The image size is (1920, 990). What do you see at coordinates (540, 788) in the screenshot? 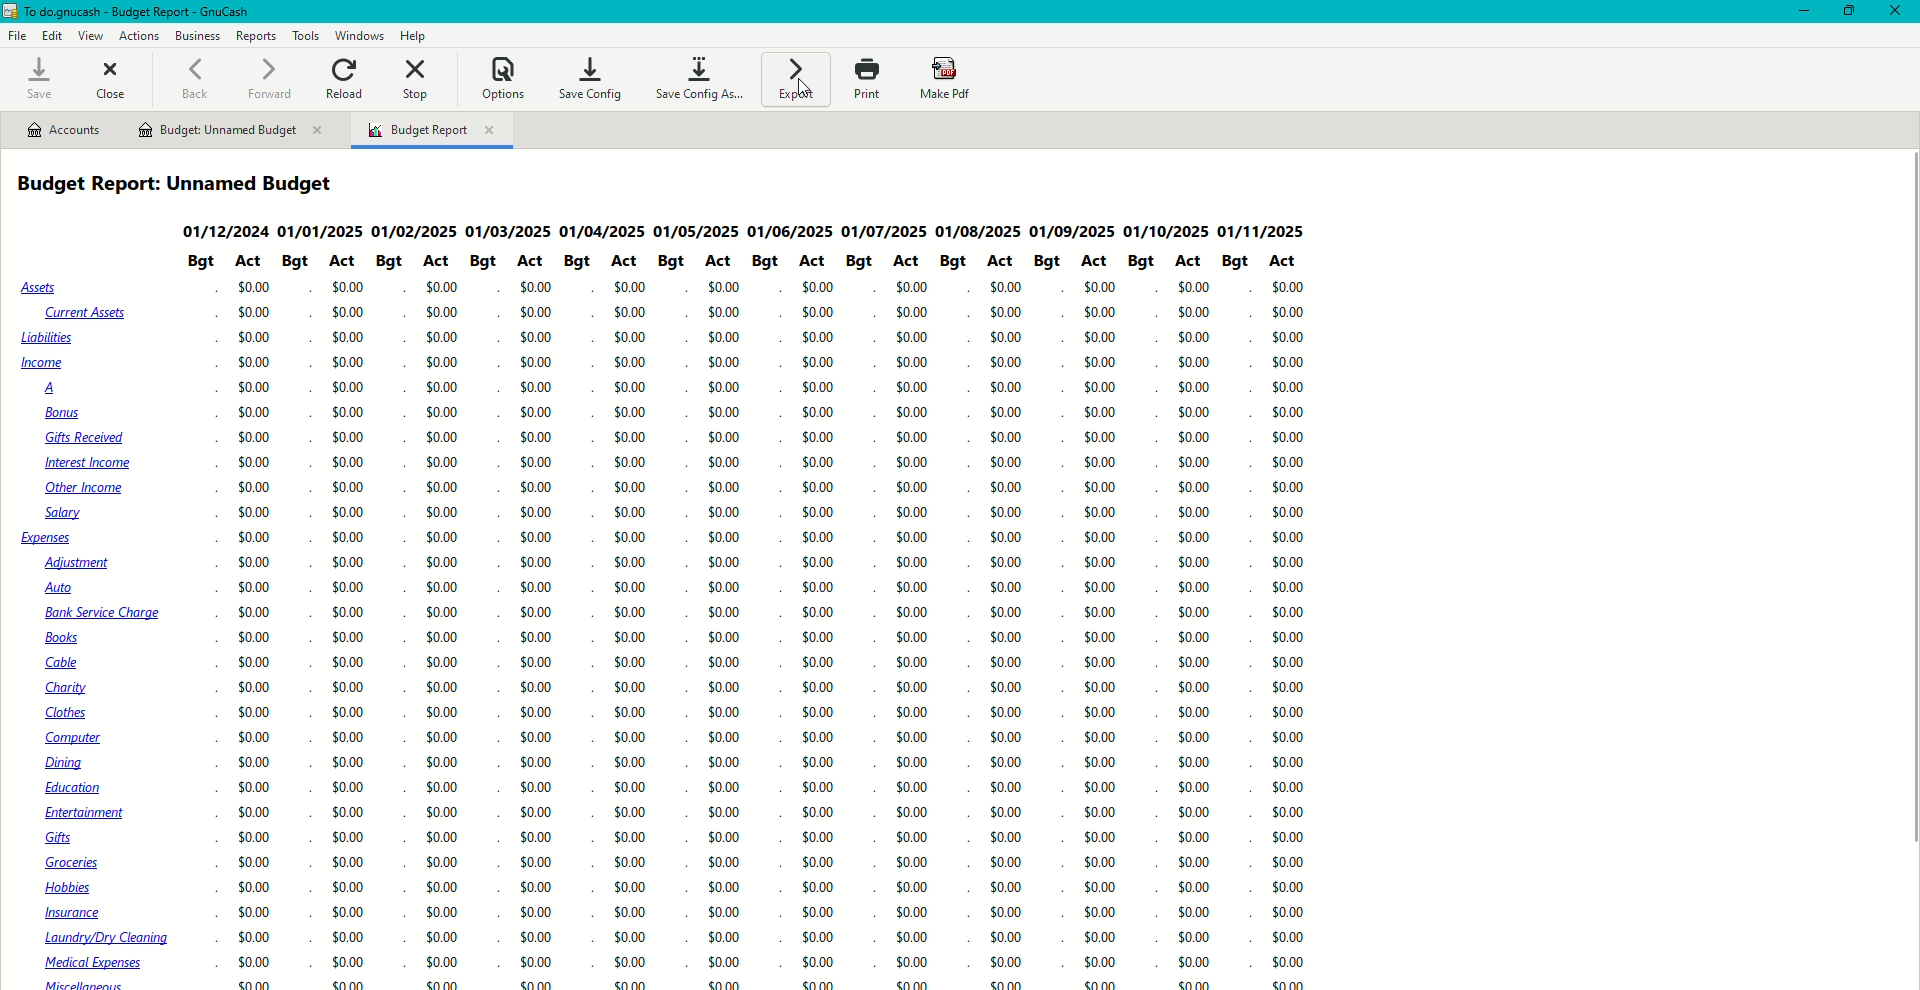
I see `$0.00` at bounding box center [540, 788].